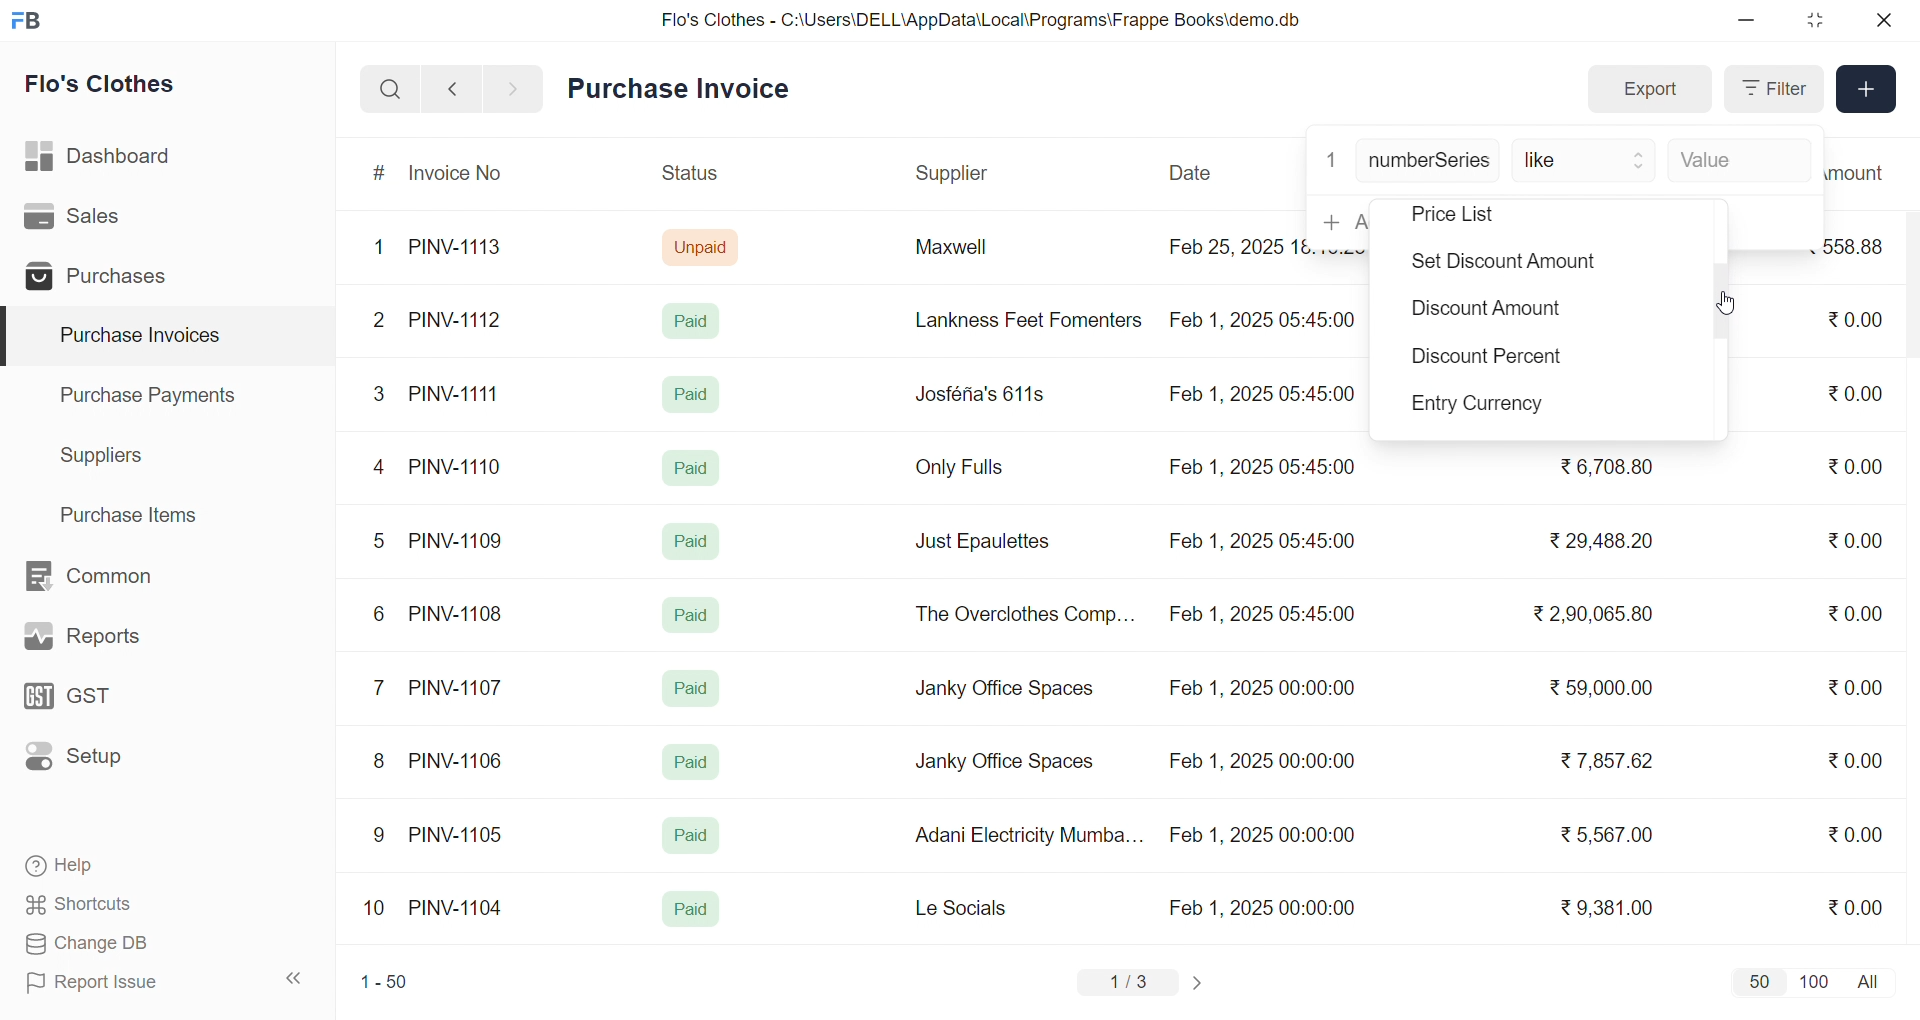 The width and height of the screenshot is (1920, 1020). What do you see at coordinates (968, 472) in the screenshot?
I see `Only Fulls` at bounding box center [968, 472].